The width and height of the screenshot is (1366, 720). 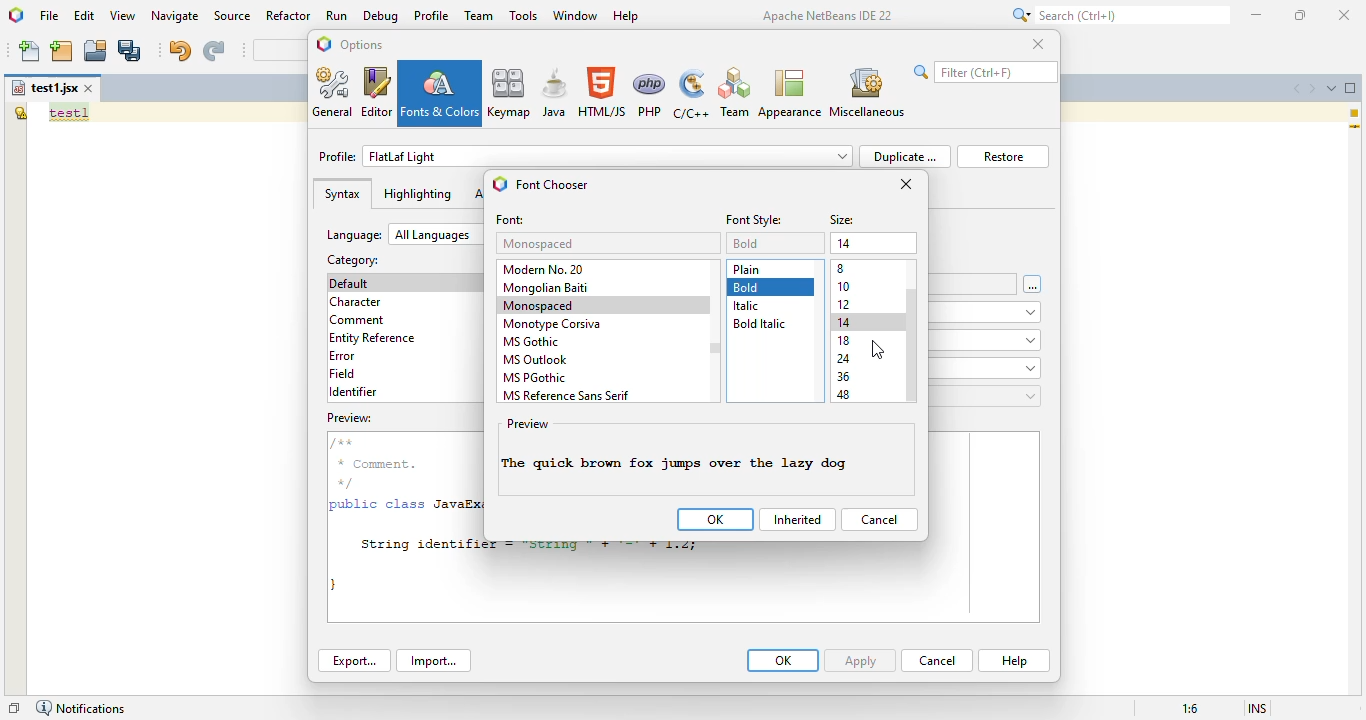 I want to click on font chooser, so click(x=552, y=185).